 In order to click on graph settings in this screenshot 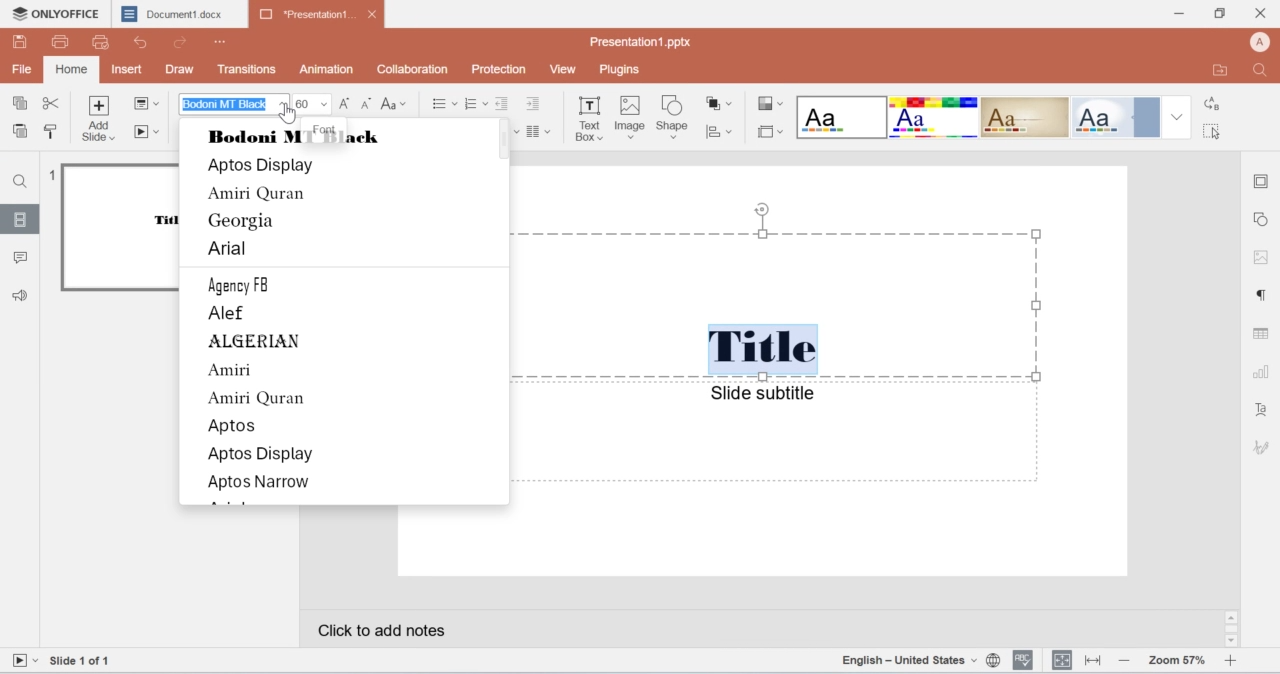, I will do `click(1259, 375)`.